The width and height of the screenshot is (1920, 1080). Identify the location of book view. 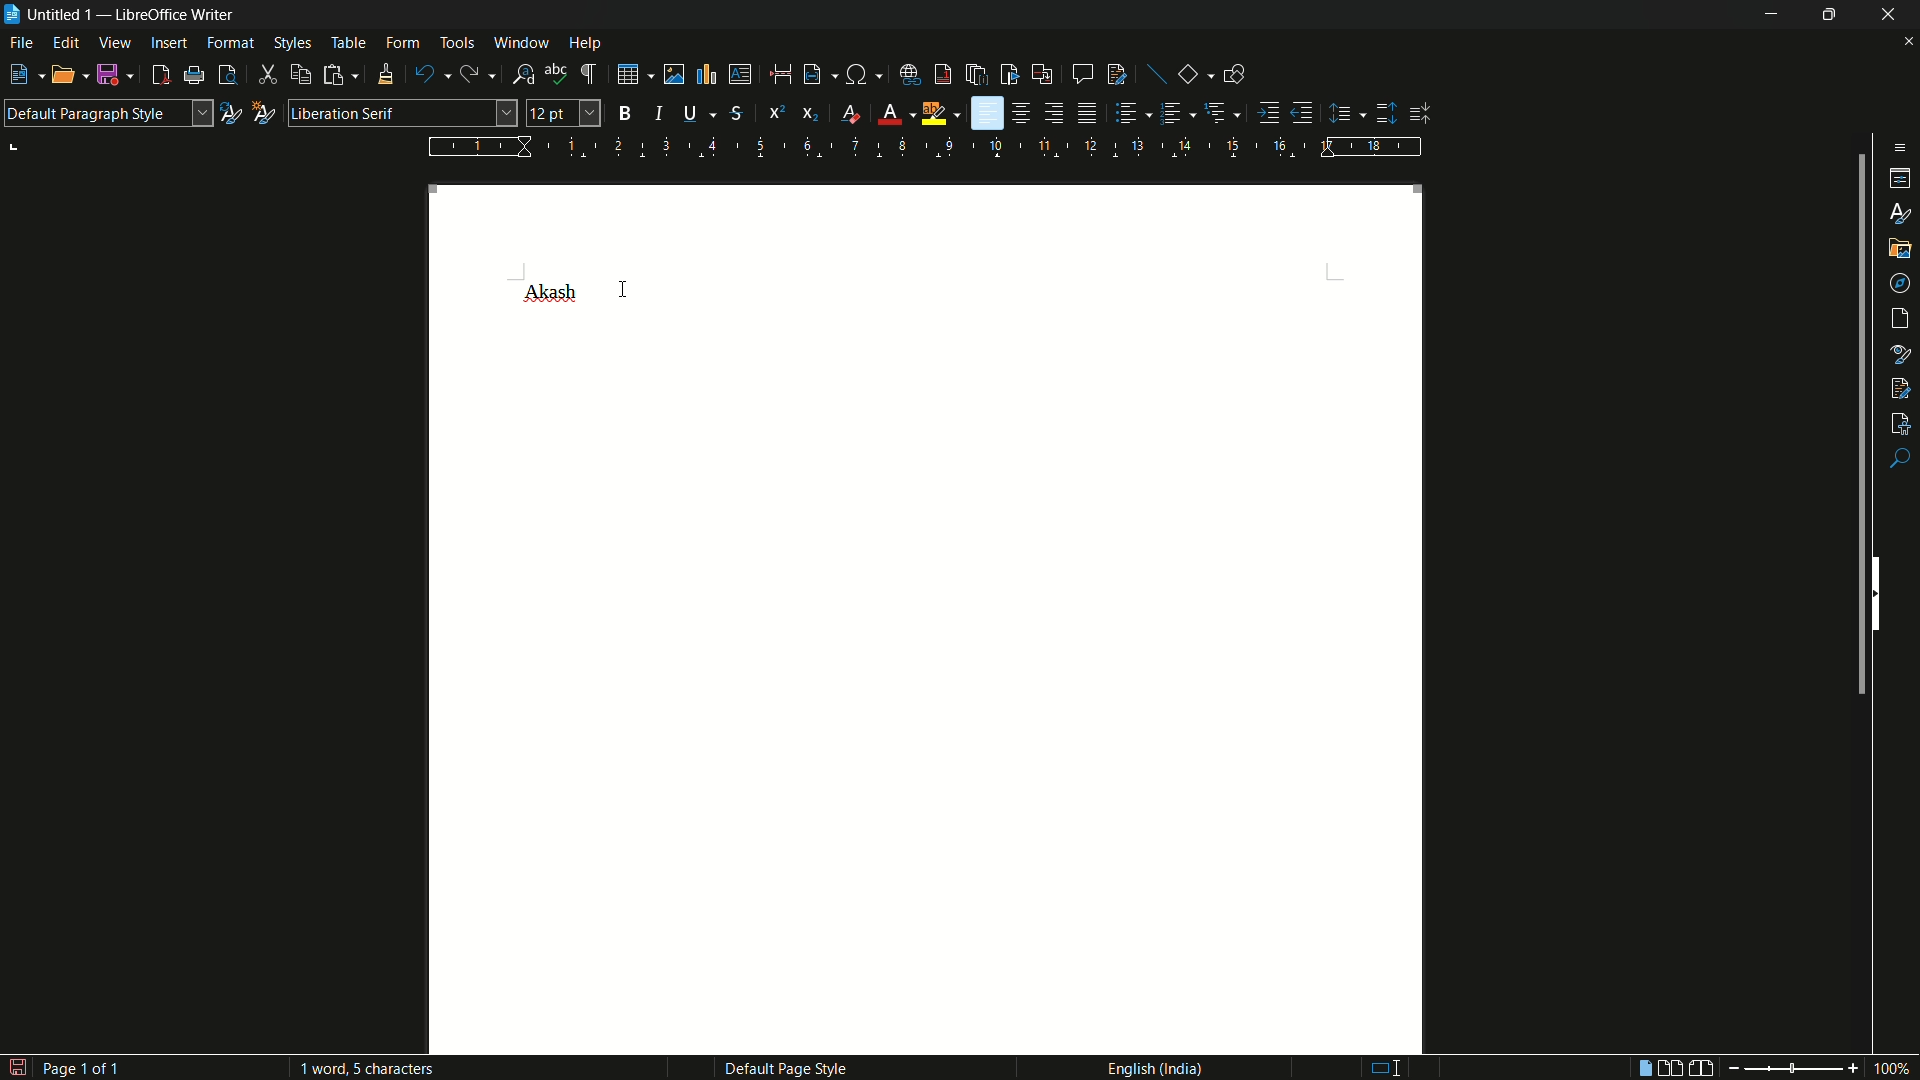
(1702, 1069).